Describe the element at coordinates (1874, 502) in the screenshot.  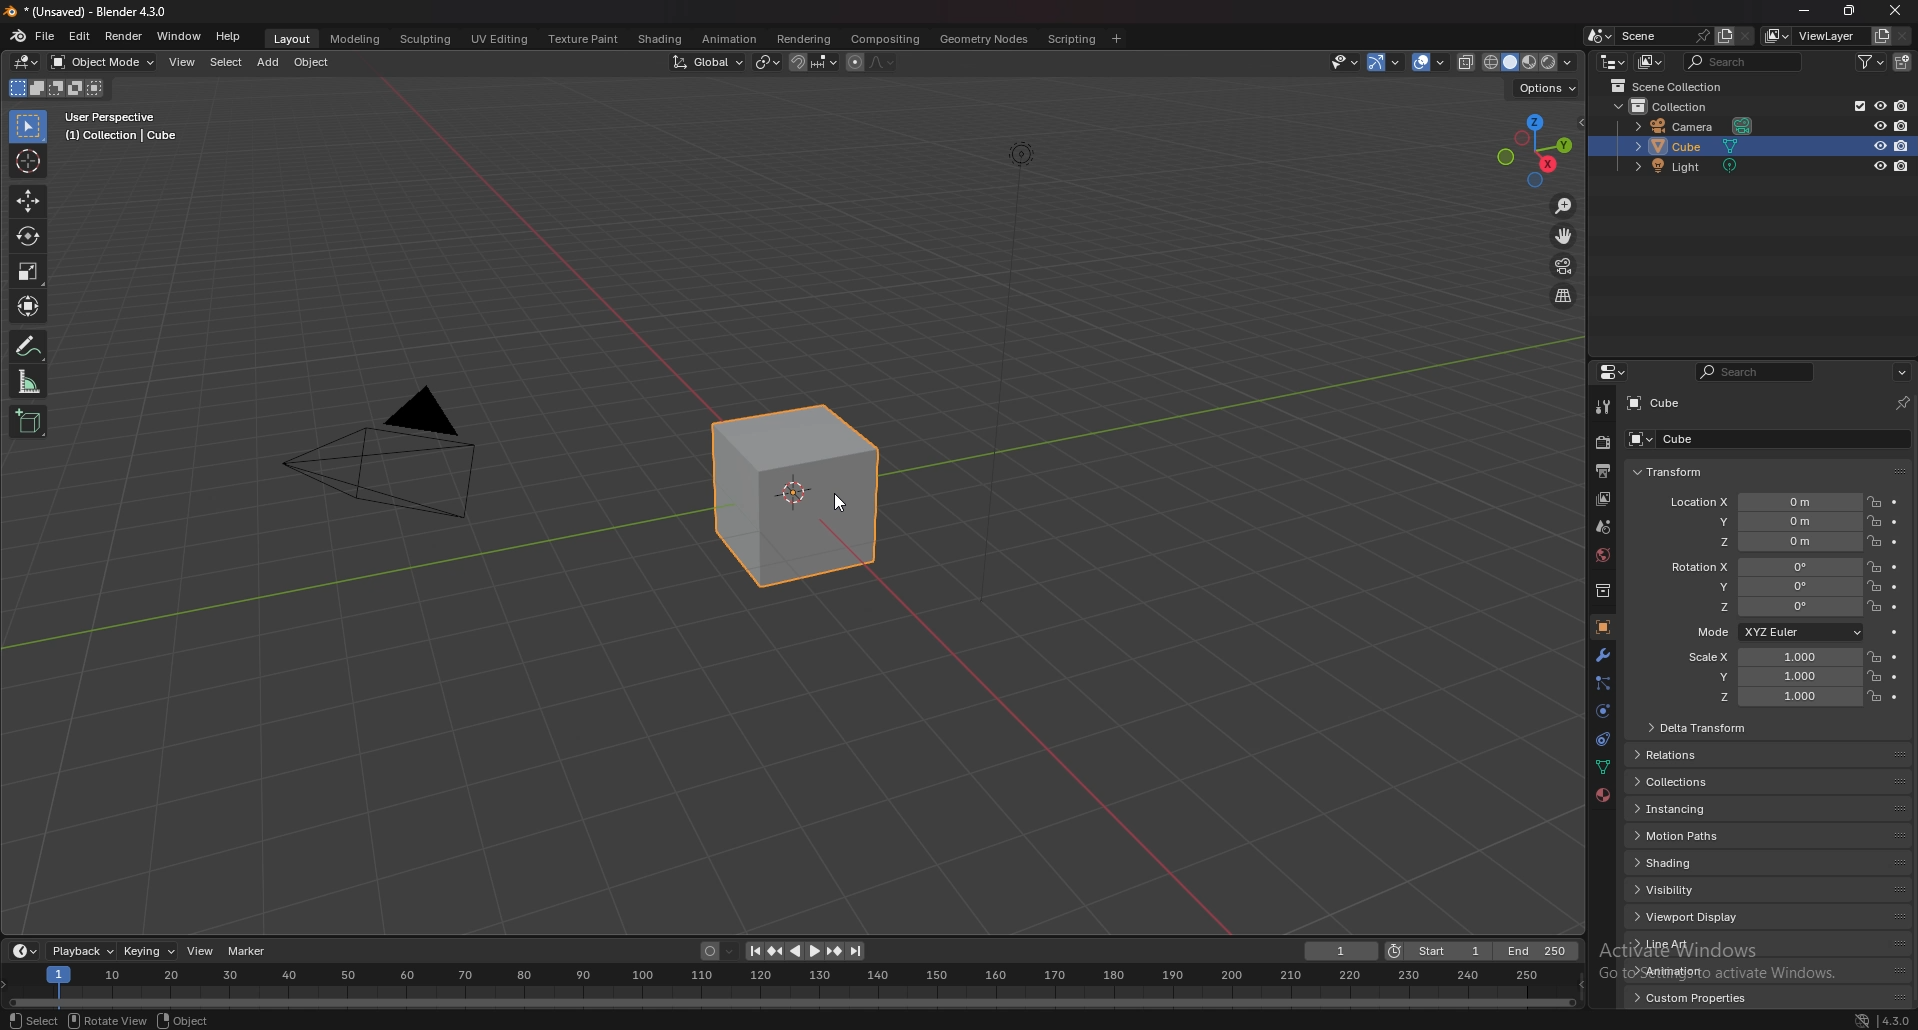
I see `lock location` at that location.